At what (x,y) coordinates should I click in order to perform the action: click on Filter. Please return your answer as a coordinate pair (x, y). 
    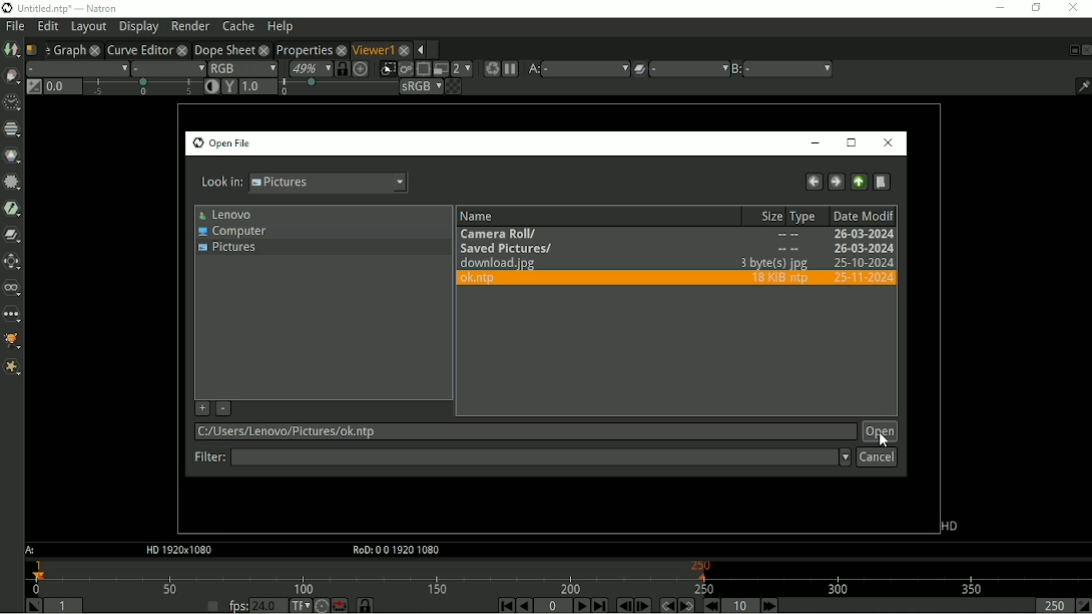
    Looking at the image, I should click on (540, 459).